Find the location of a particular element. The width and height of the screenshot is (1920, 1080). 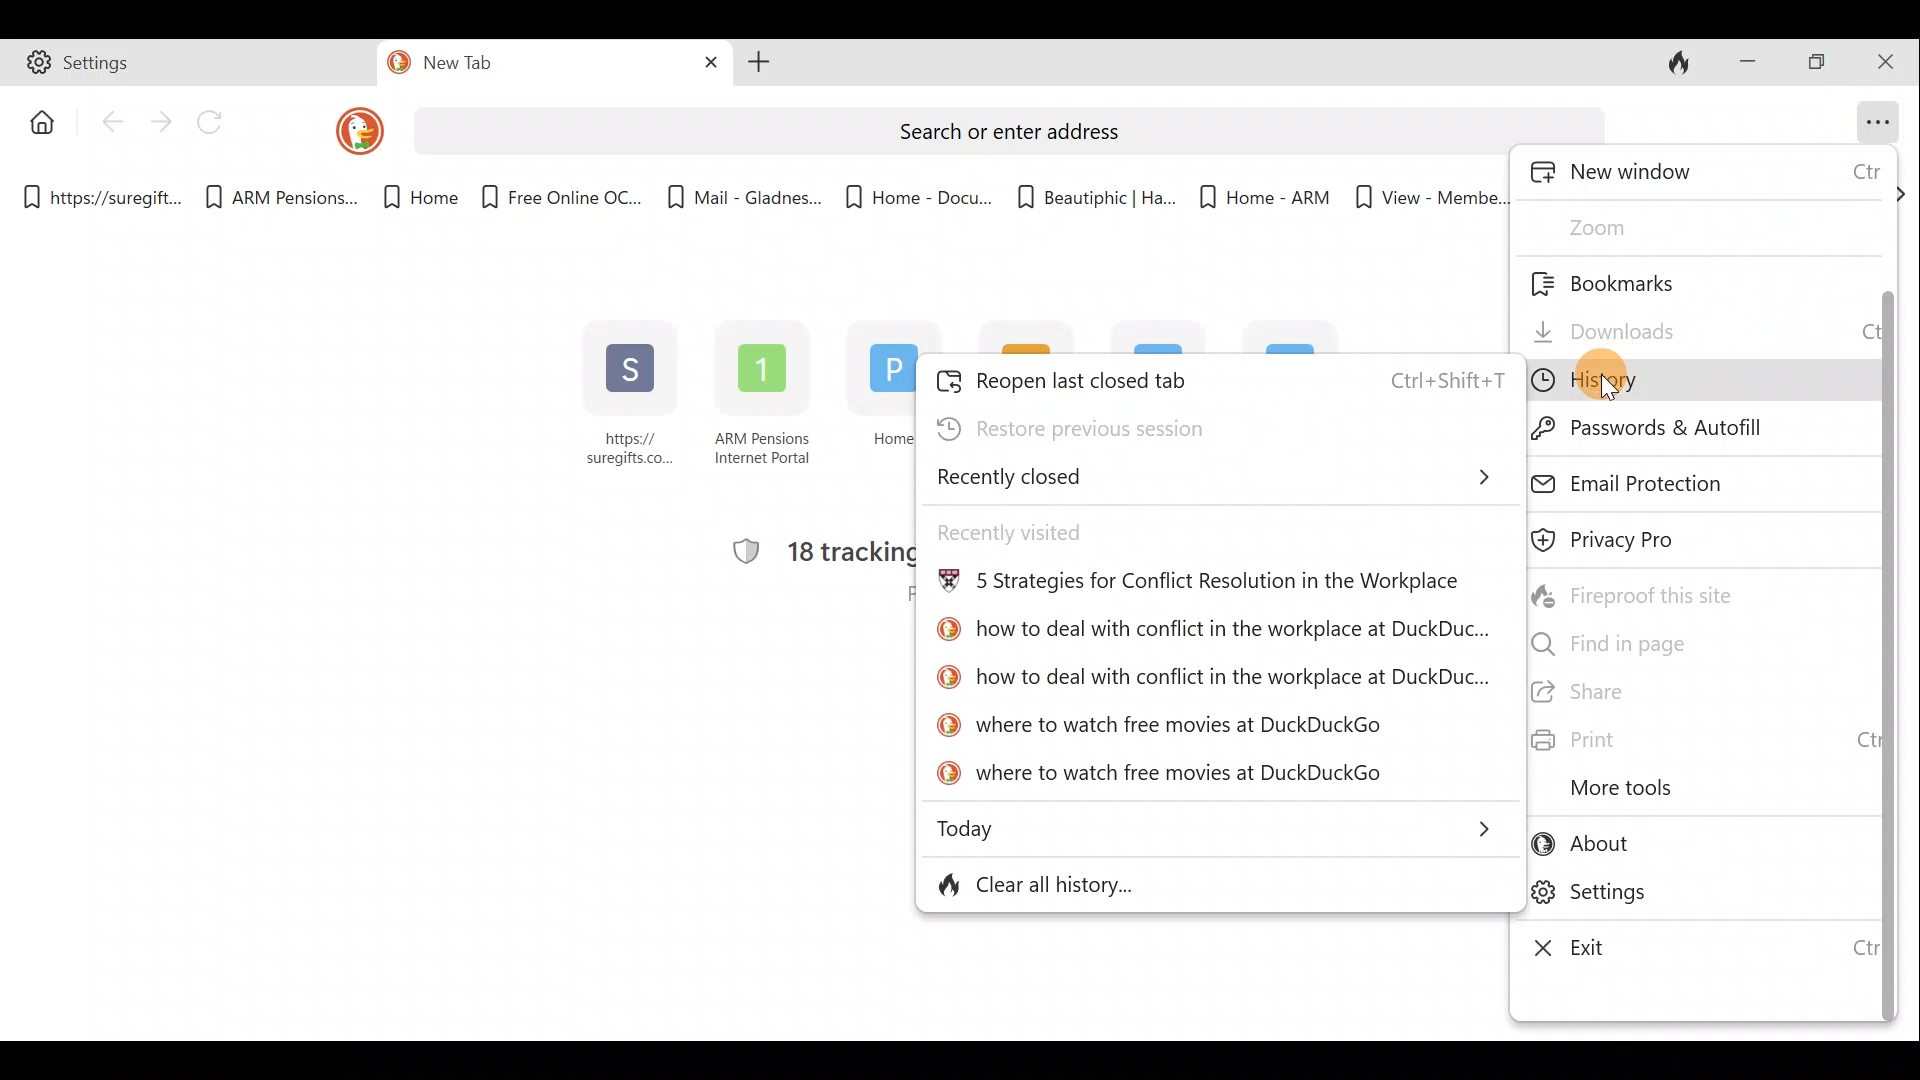

Restore previous session is located at coordinates (1137, 426).